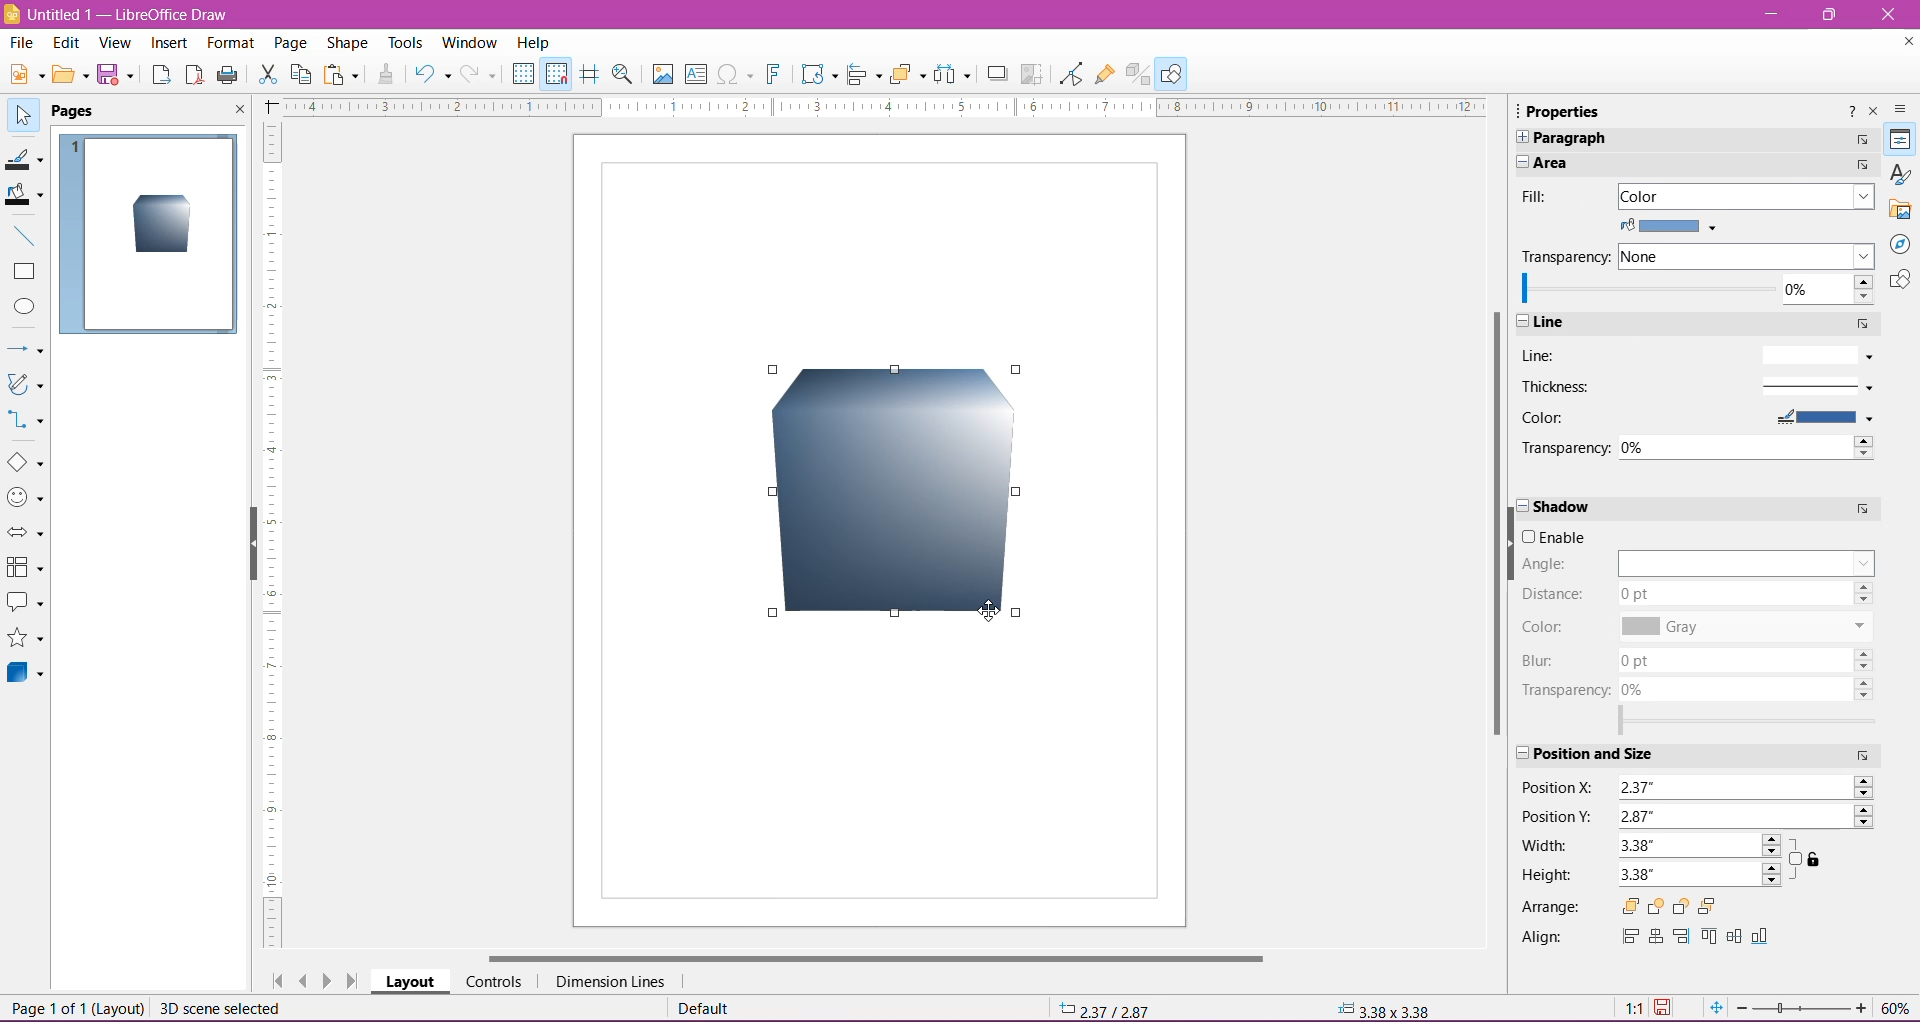 The height and width of the screenshot is (1022, 1920). Describe the element at coordinates (1900, 209) in the screenshot. I see `Gallery` at that location.